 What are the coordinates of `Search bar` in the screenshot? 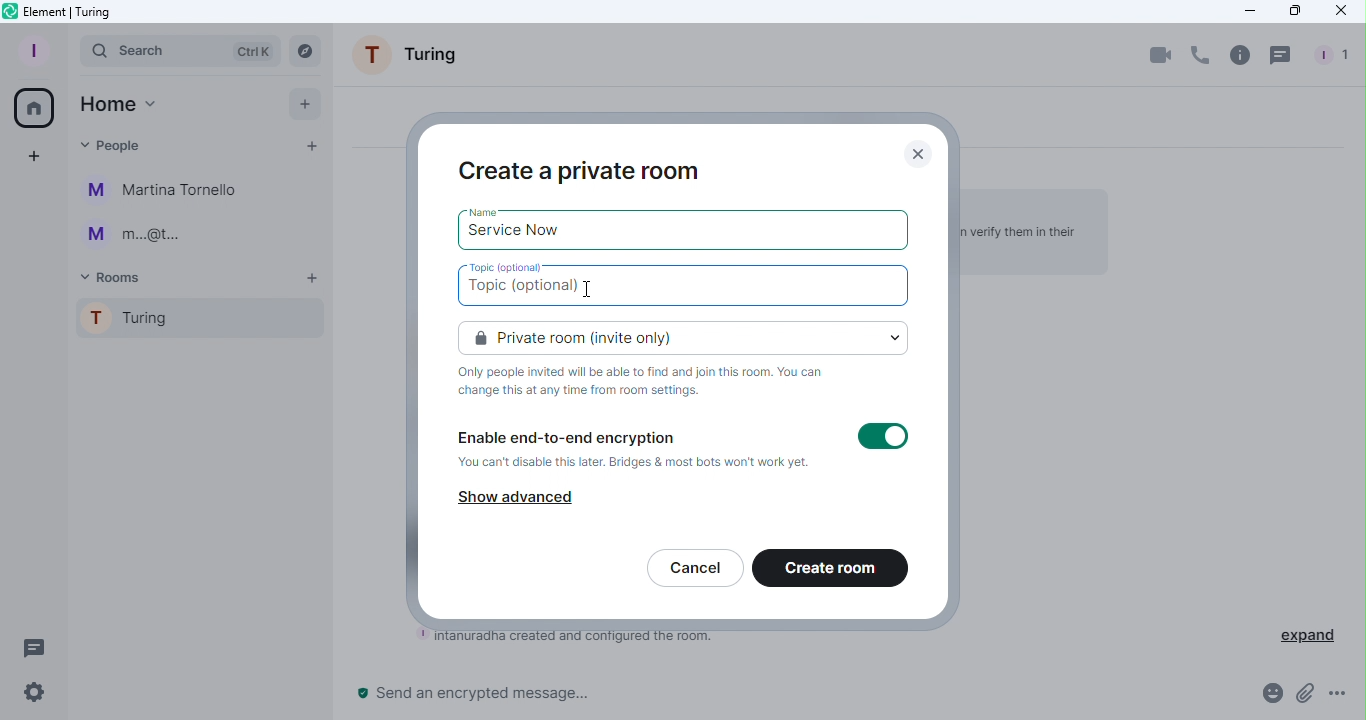 It's located at (180, 50).